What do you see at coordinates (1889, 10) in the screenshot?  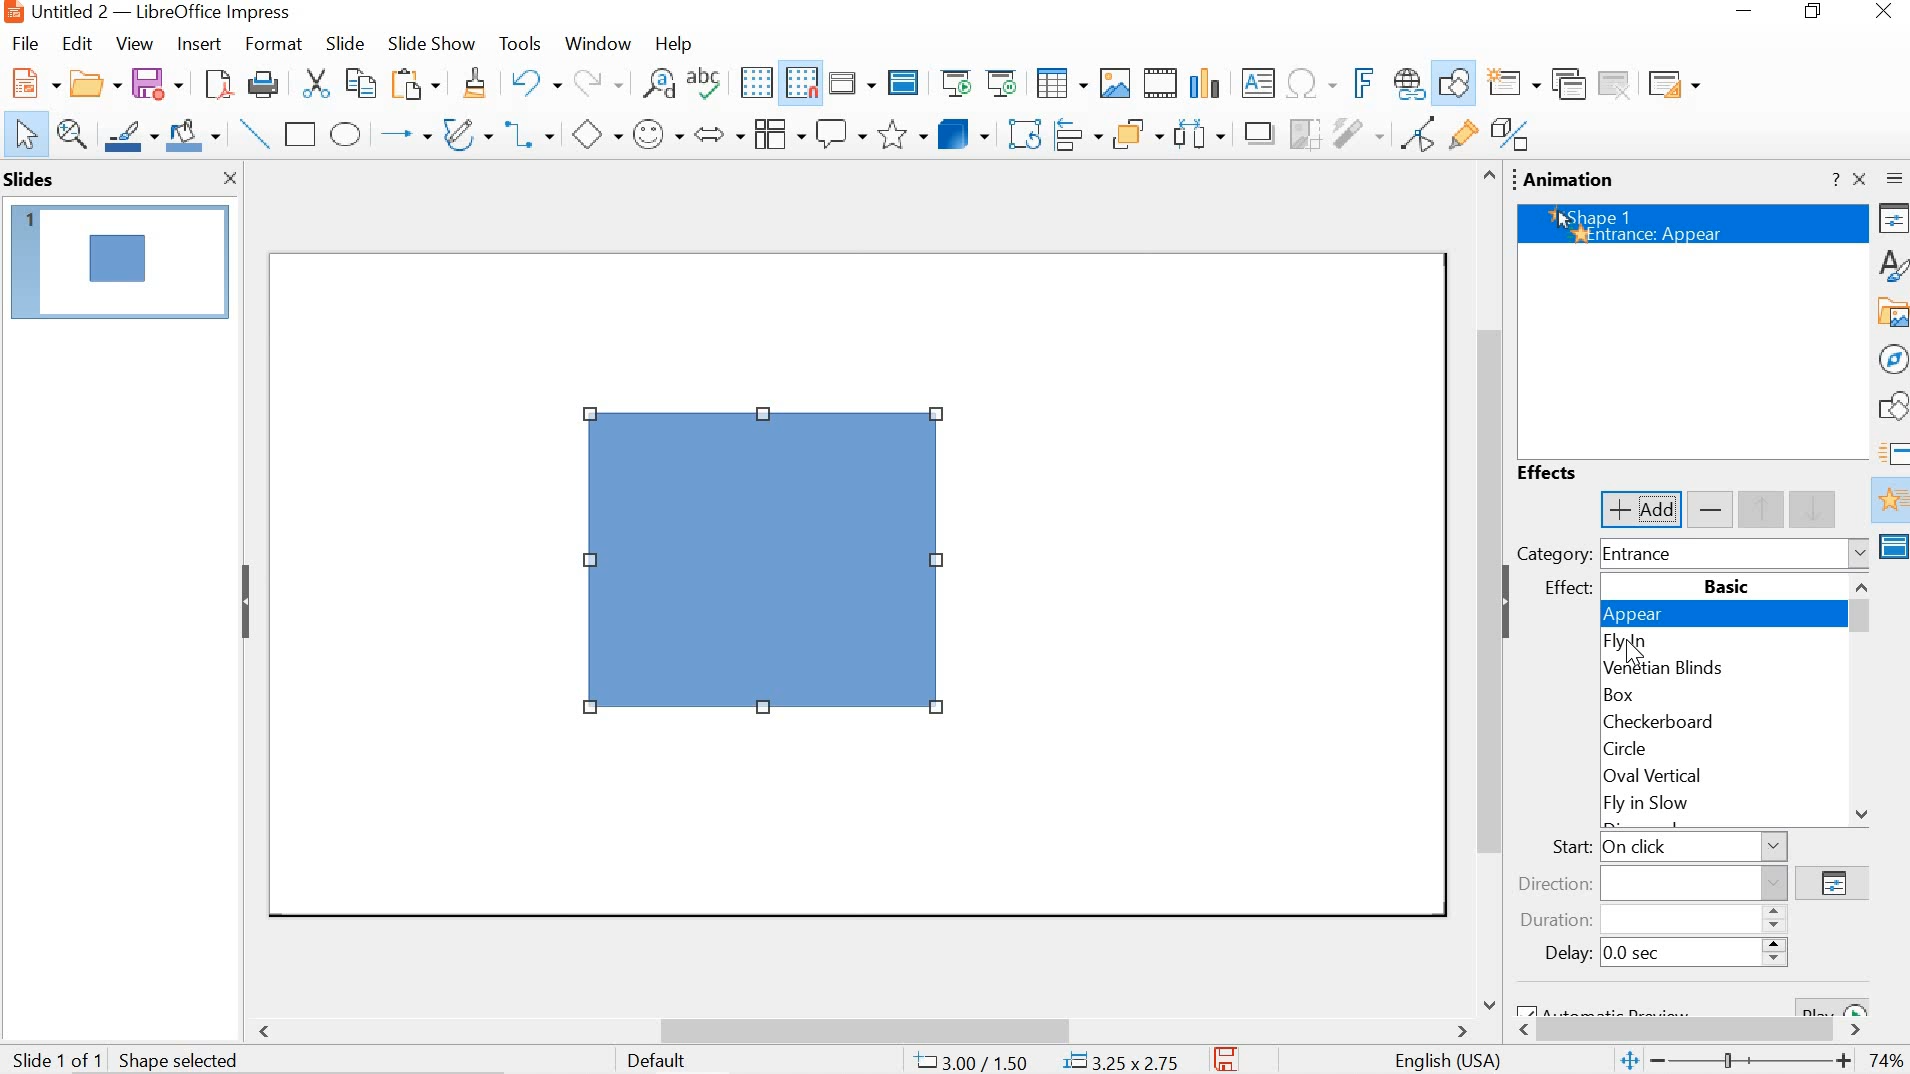 I see `close` at bounding box center [1889, 10].